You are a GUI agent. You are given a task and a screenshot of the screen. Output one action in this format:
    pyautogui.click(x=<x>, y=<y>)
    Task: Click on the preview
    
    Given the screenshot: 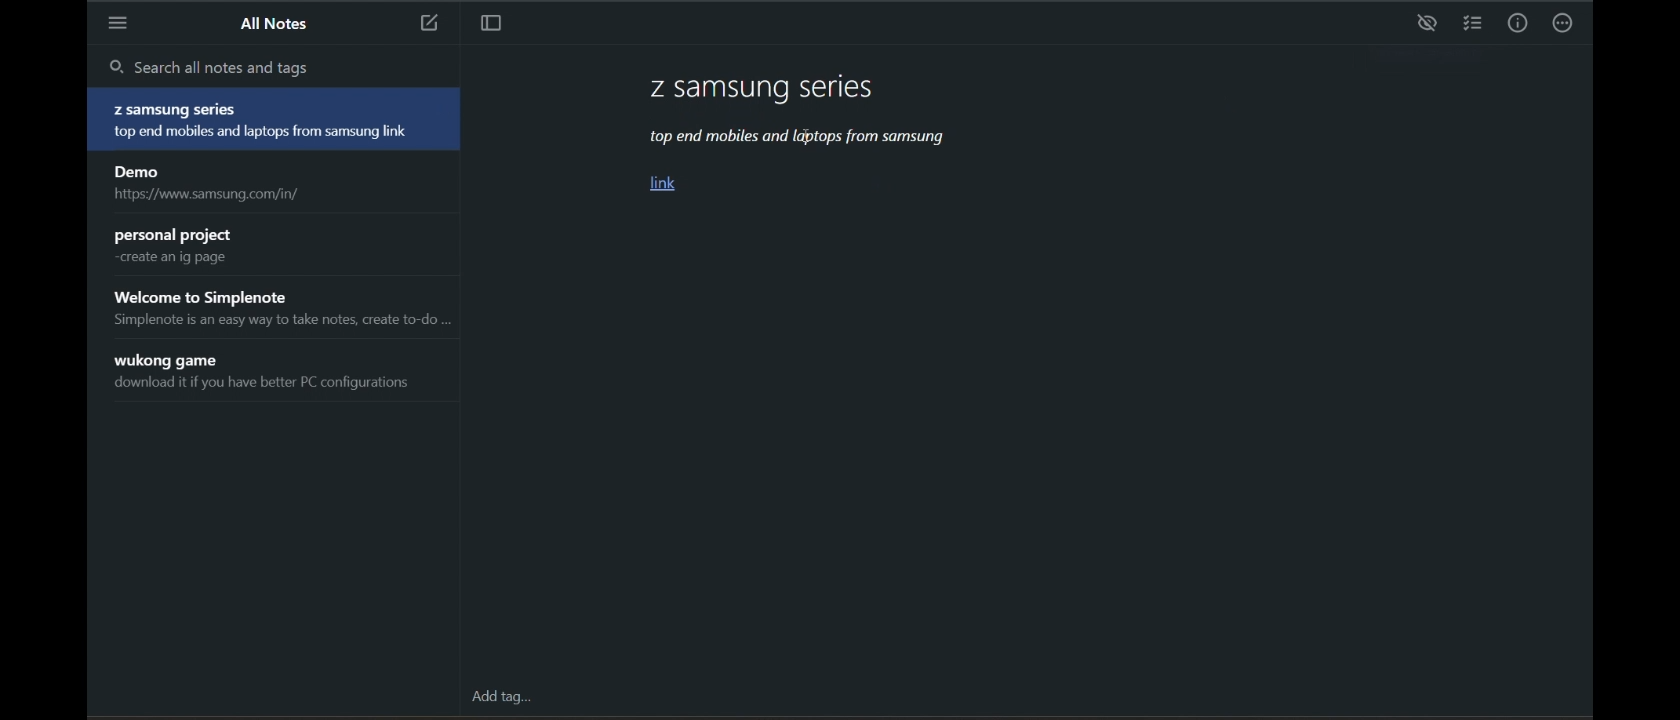 What is the action you would take?
    pyautogui.click(x=1429, y=23)
    